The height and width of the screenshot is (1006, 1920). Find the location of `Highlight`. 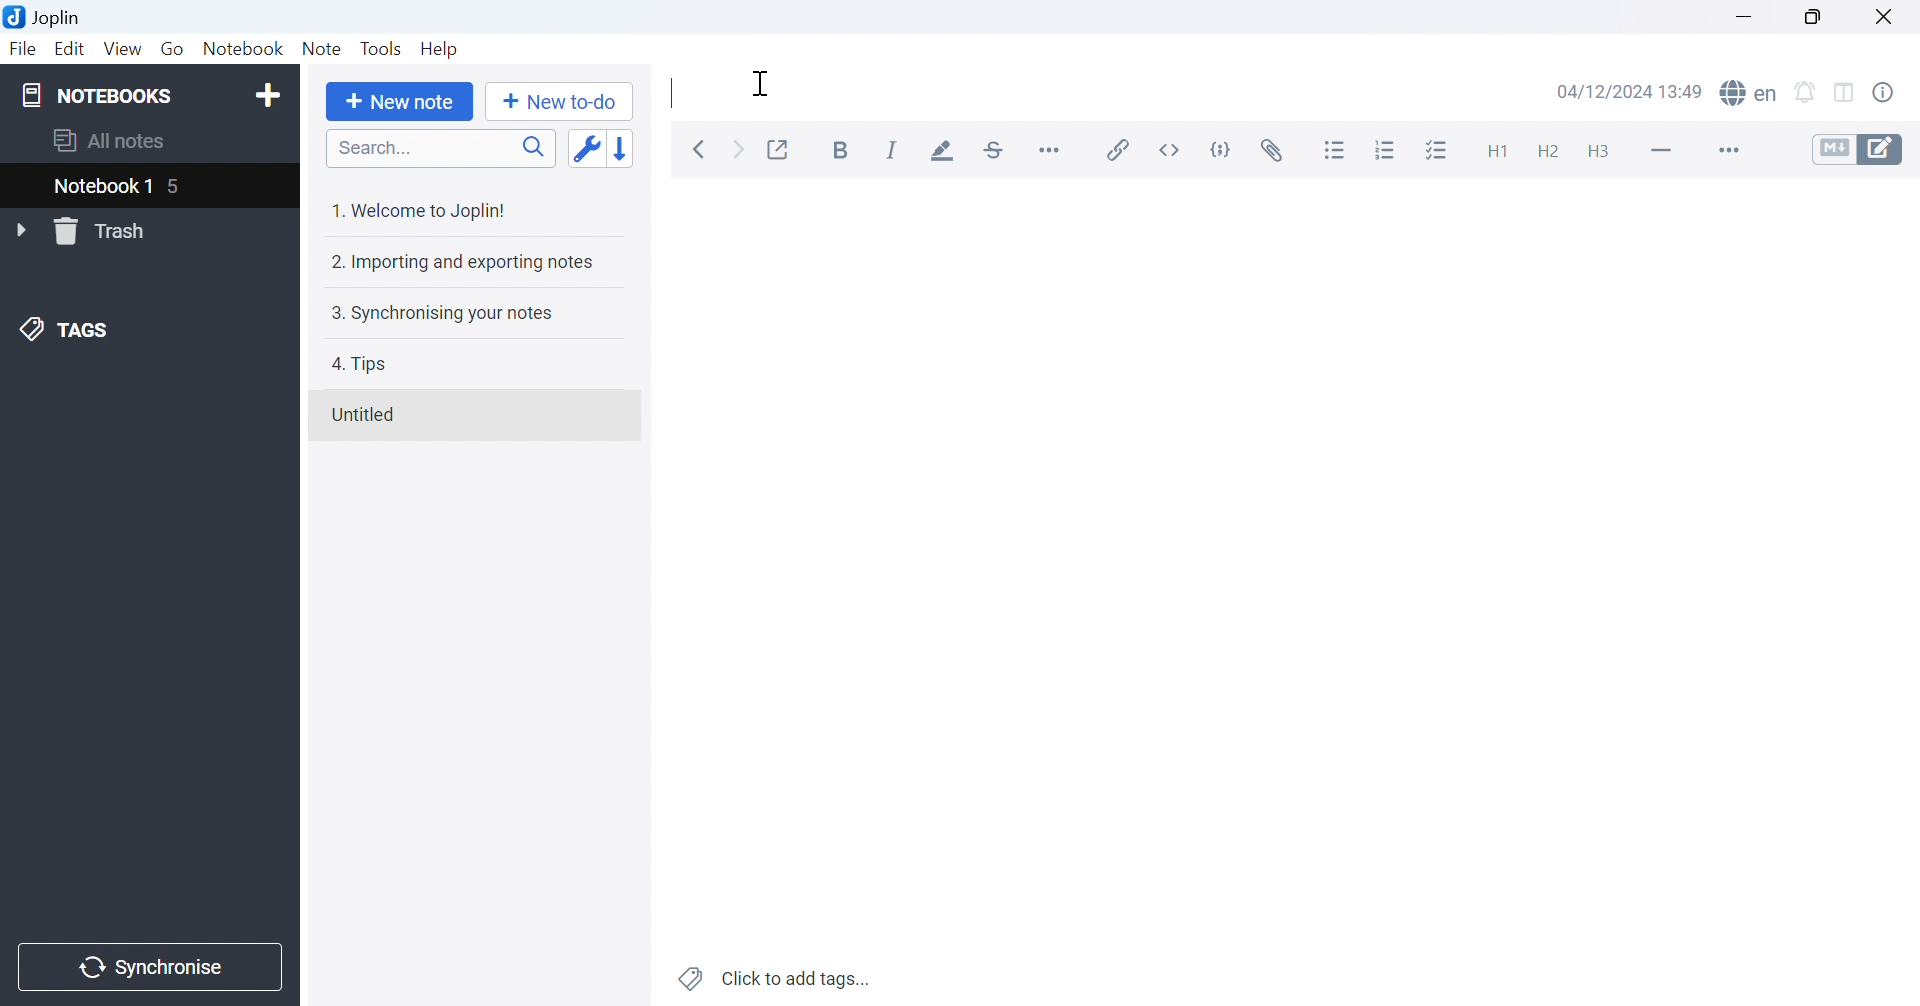

Highlight is located at coordinates (945, 151).